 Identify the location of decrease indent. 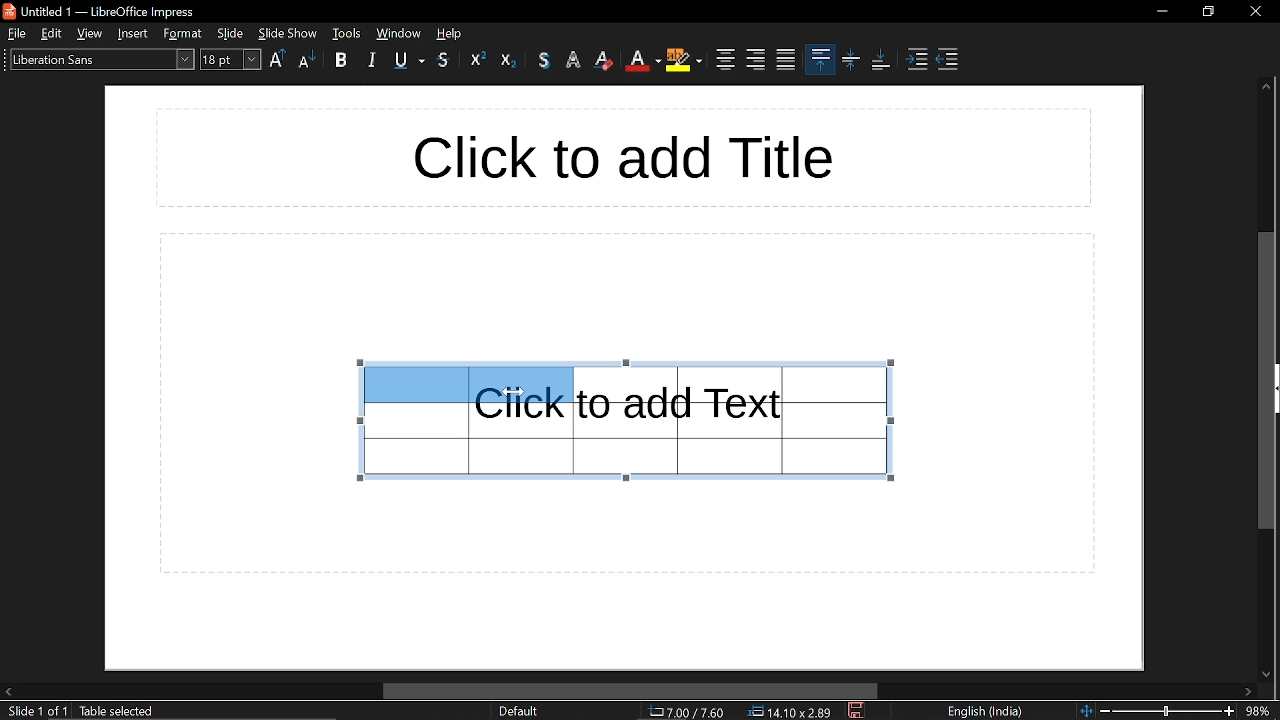
(946, 61).